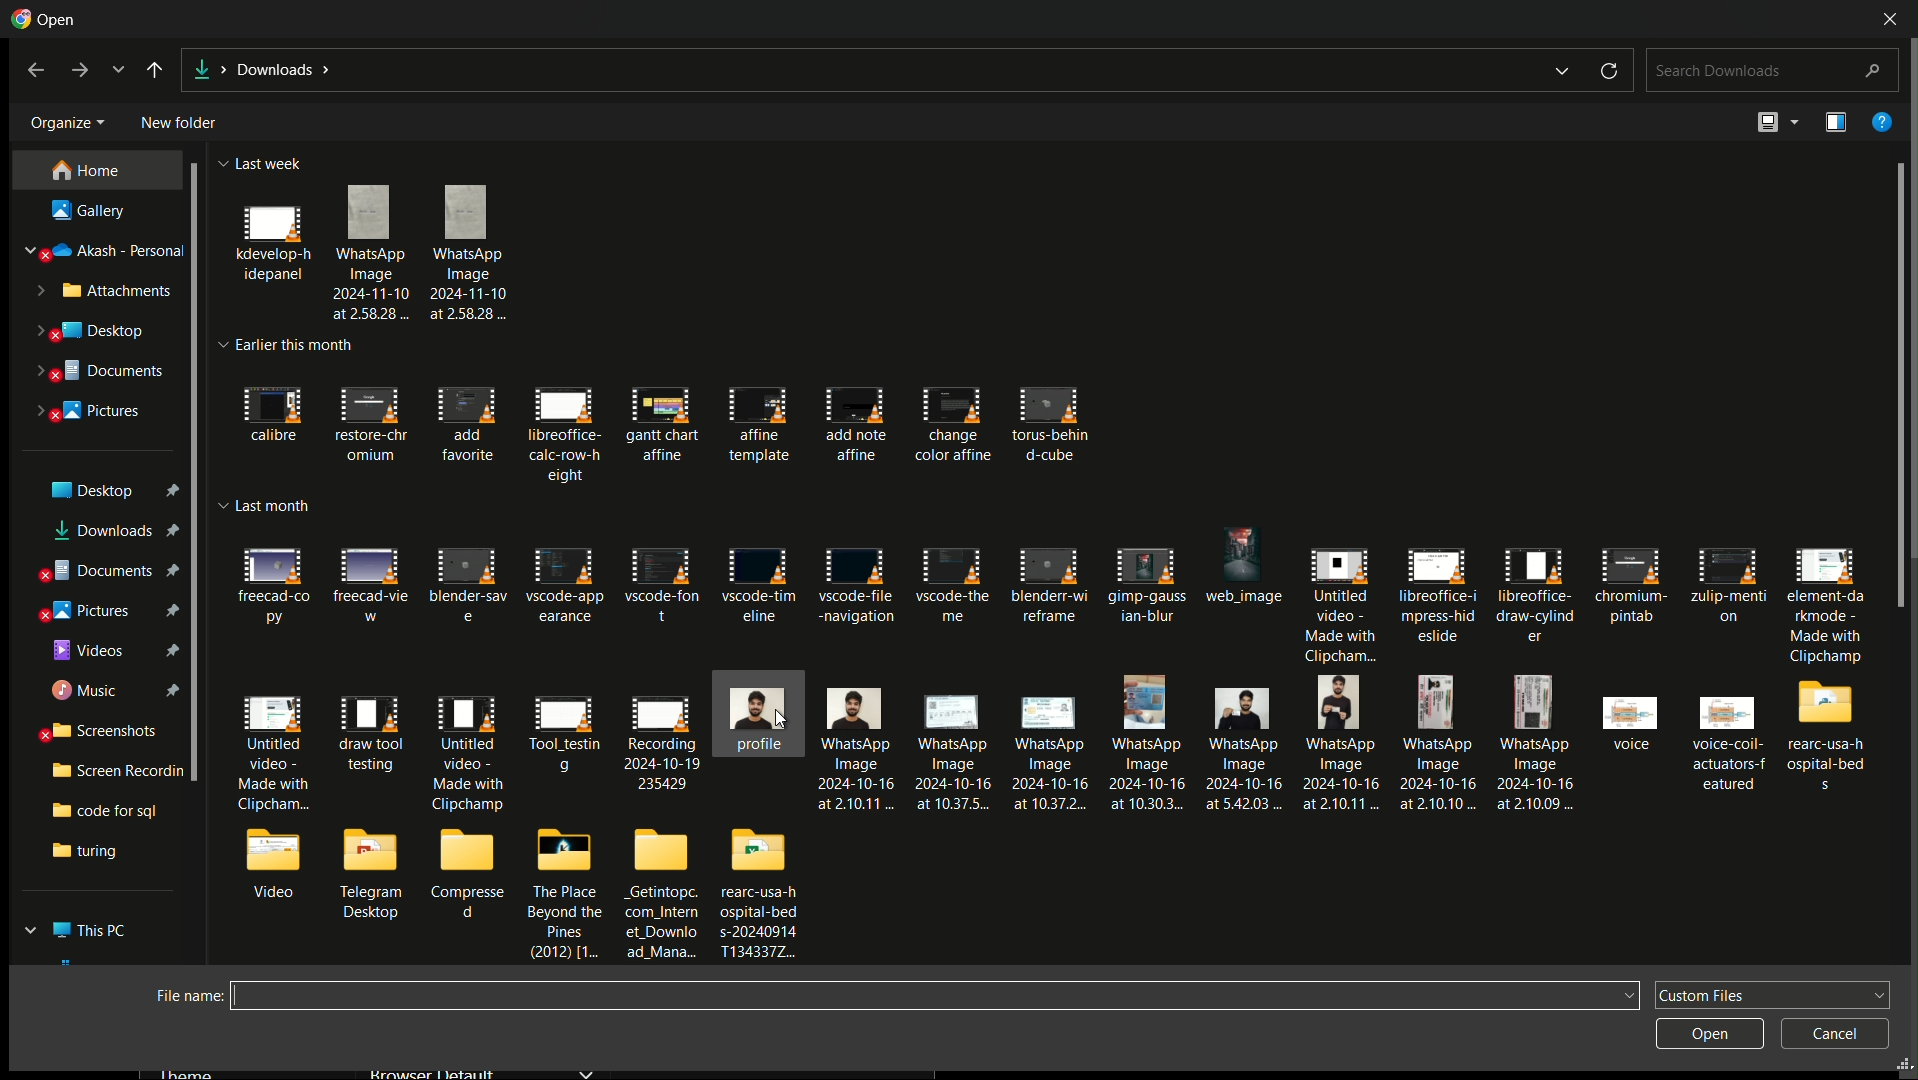  Describe the element at coordinates (112, 651) in the screenshot. I see `videos` at that location.